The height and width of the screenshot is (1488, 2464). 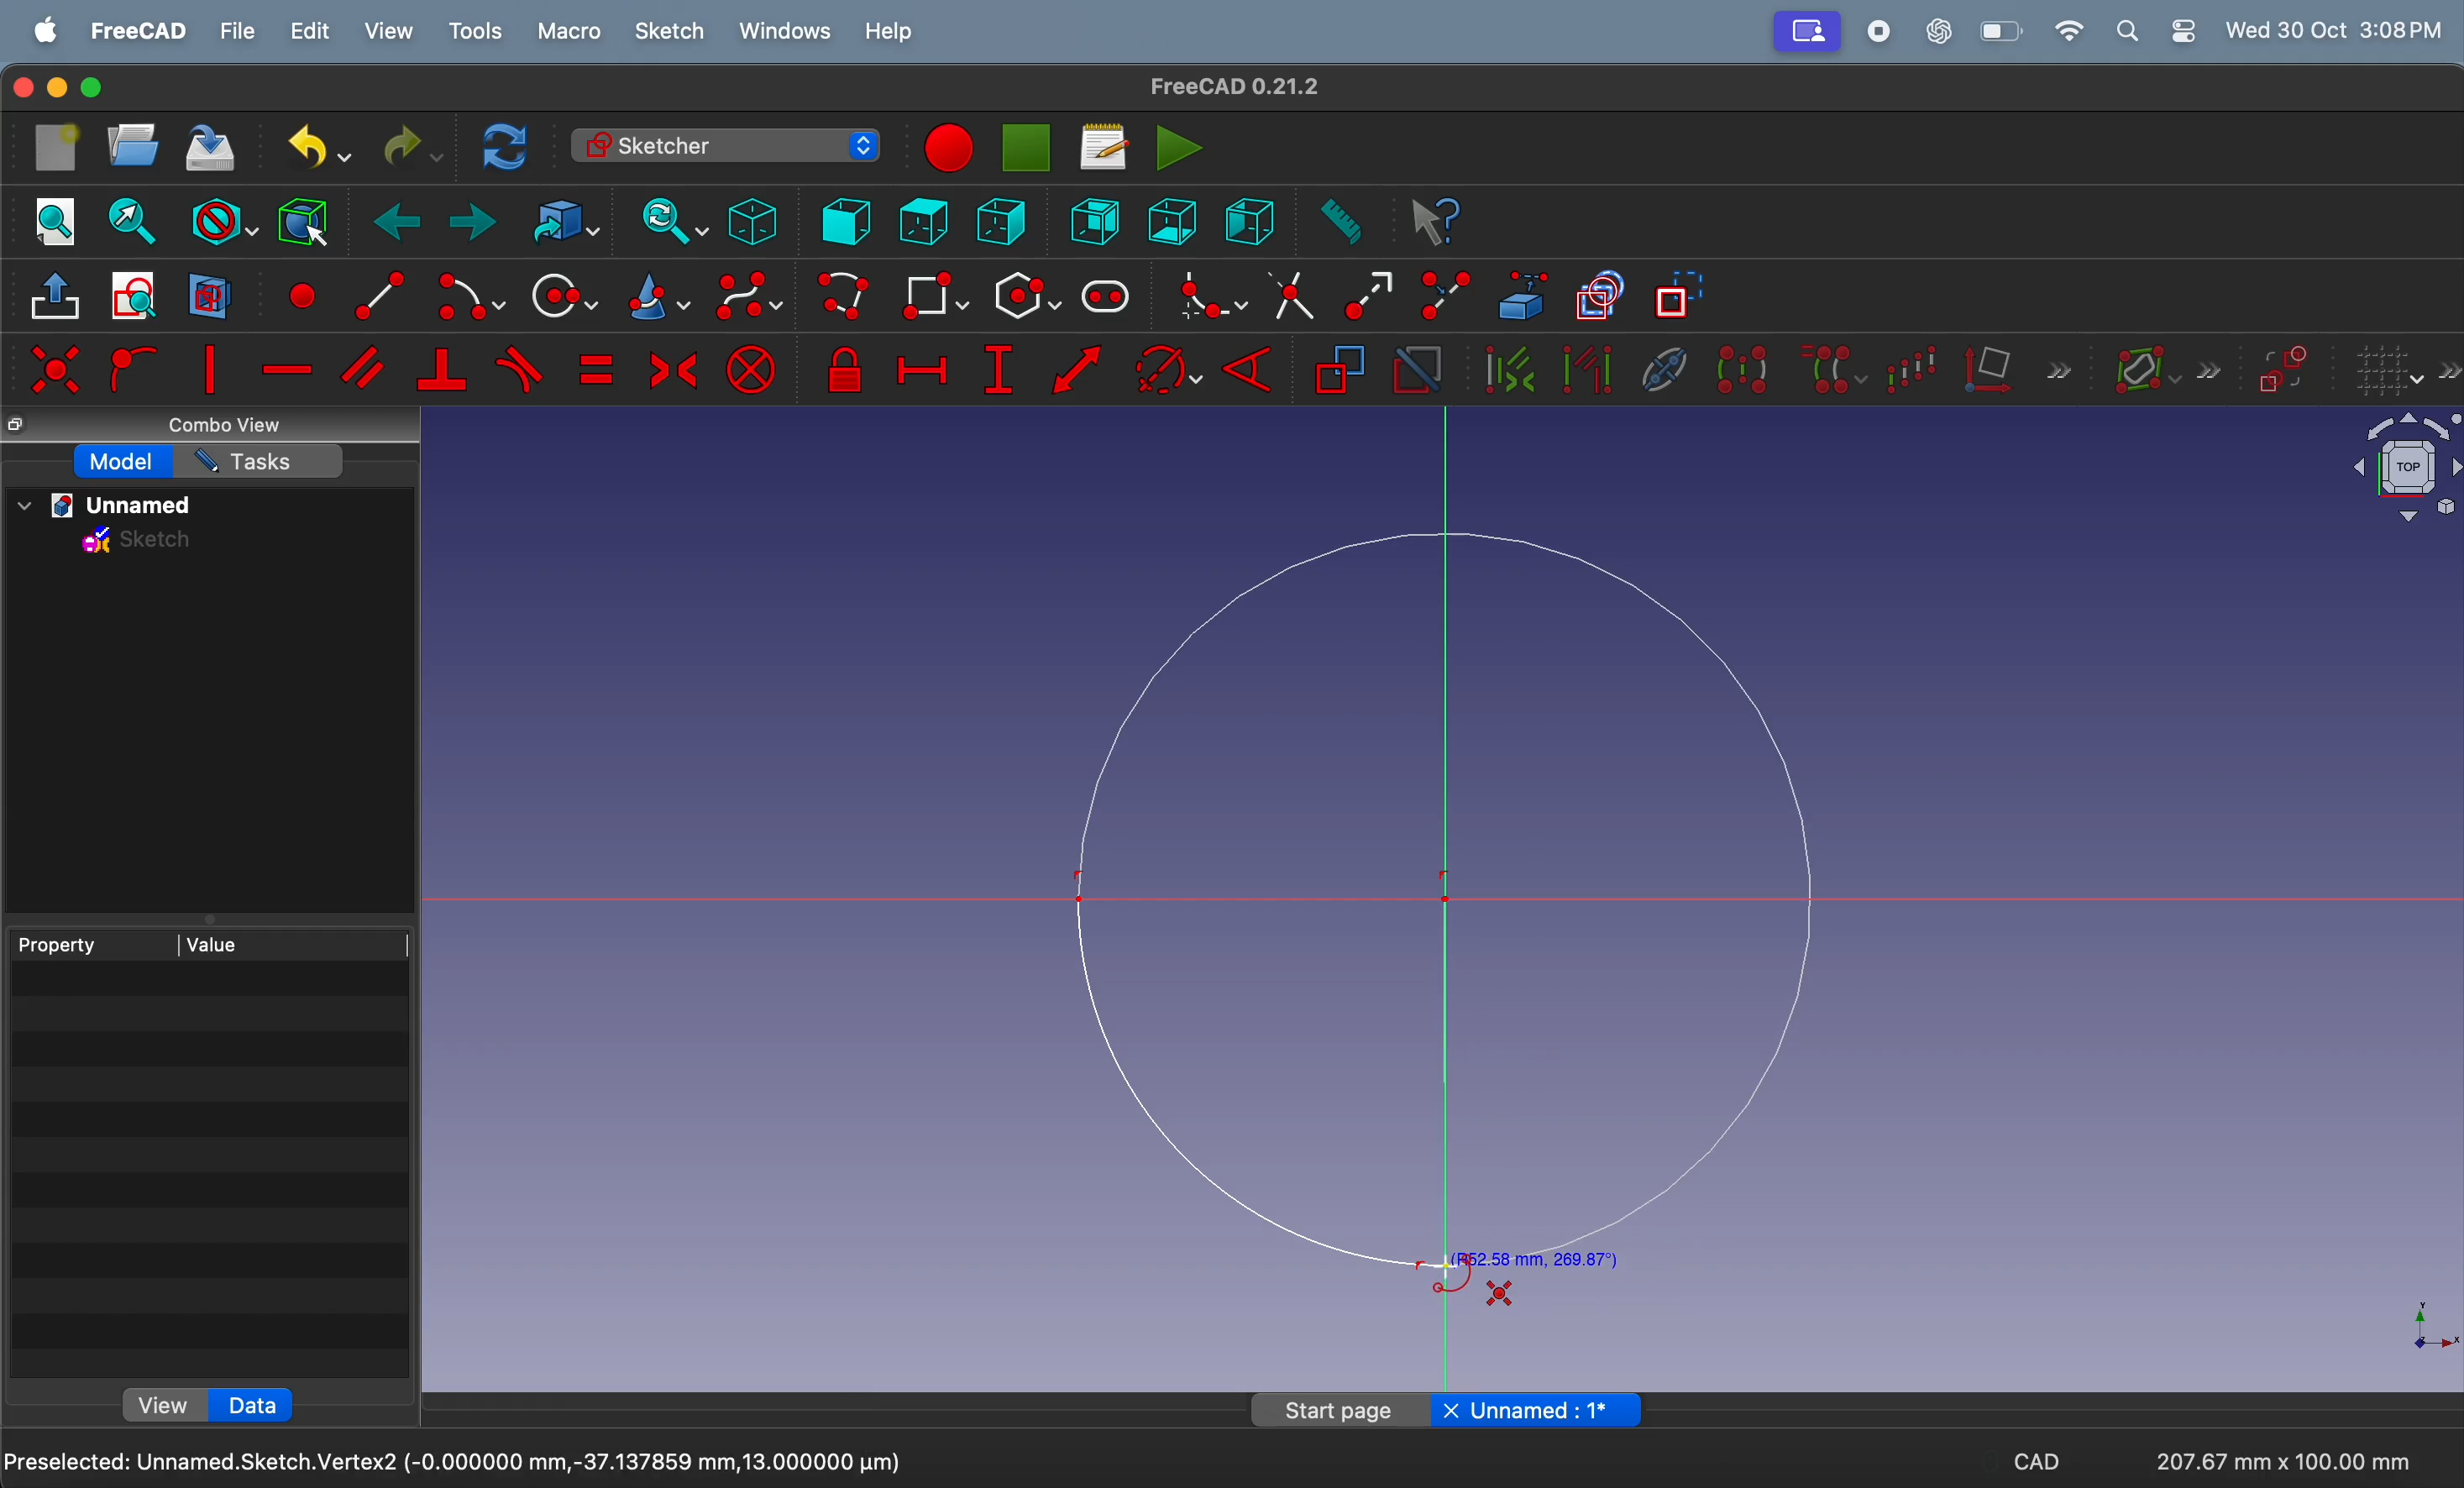 I want to click on create circle, so click(x=563, y=295).